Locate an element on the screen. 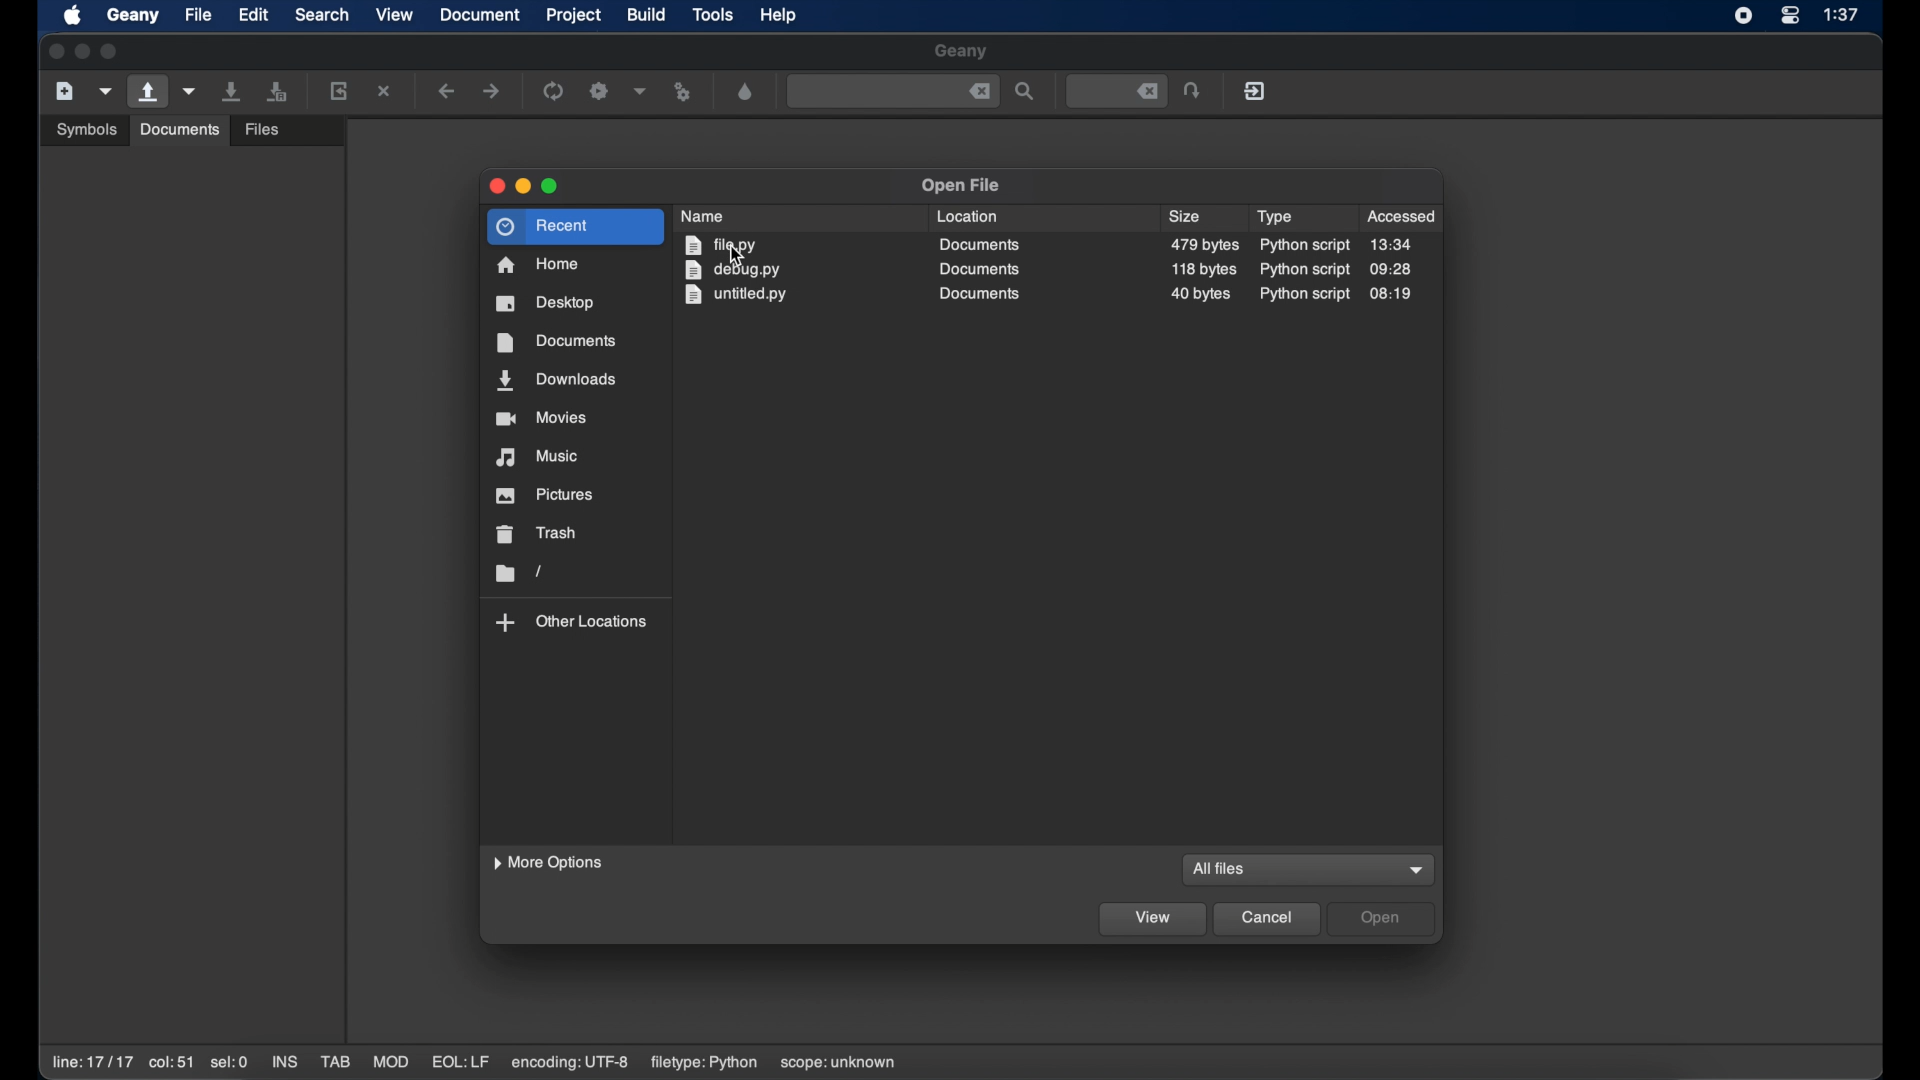 The height and width of the screenshot is (1080, 1920). build the current file is located at coordinates (600, 90).